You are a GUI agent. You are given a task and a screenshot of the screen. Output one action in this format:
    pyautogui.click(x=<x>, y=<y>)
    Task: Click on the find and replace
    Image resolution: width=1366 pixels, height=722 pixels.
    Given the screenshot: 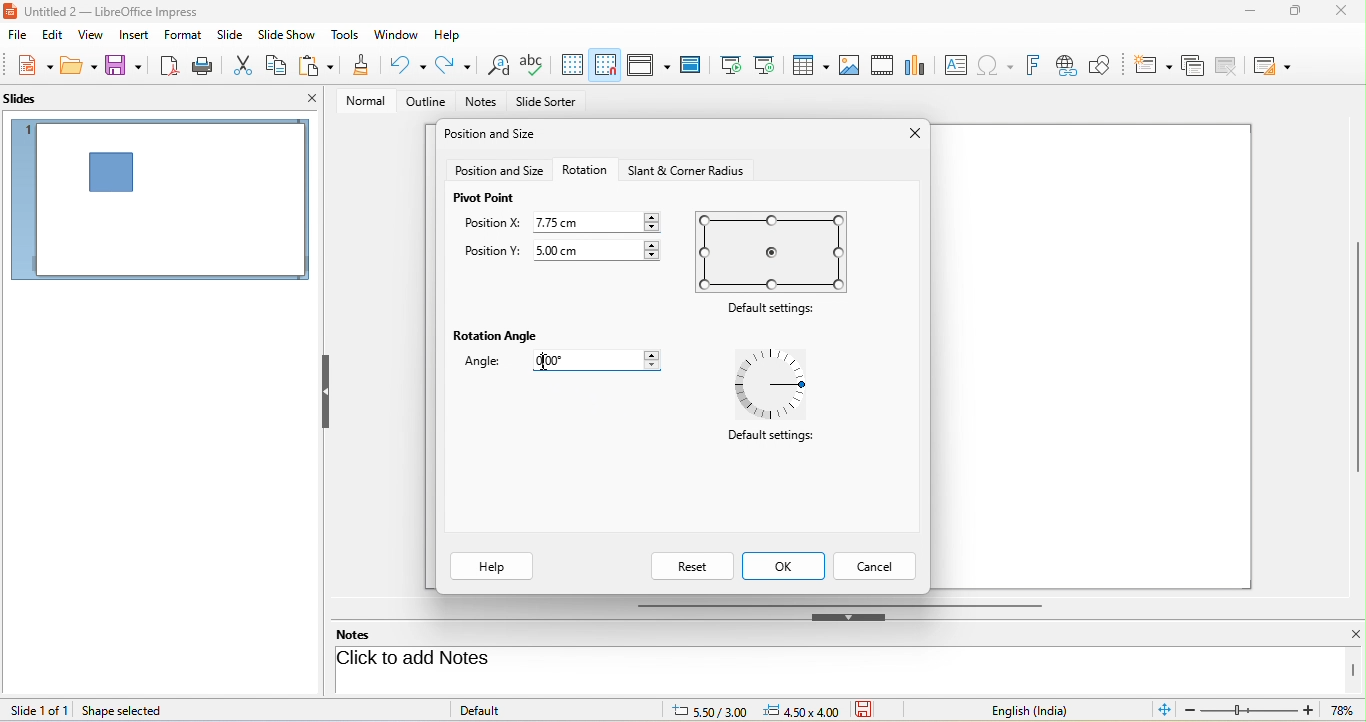 What is the action you would take?
    pyautogui.click(x=496, y=67)
    